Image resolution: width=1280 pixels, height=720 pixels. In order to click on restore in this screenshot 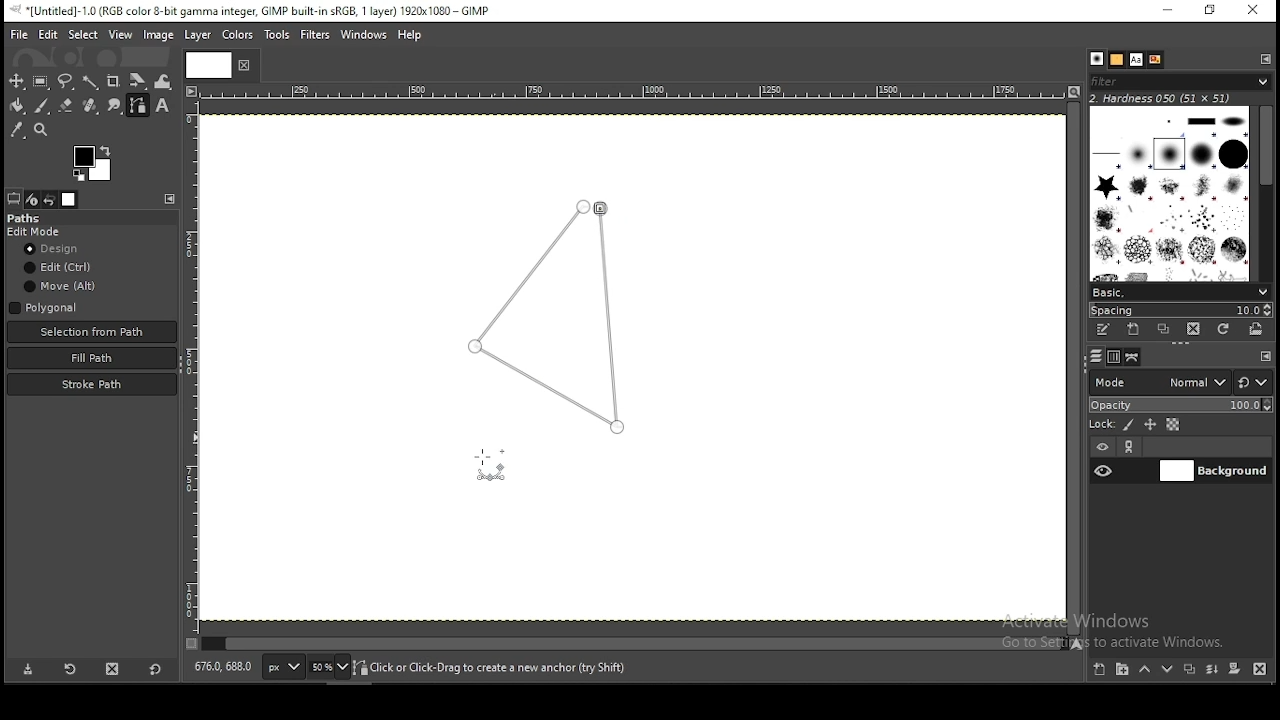, I will do `click(1210, 11)`.